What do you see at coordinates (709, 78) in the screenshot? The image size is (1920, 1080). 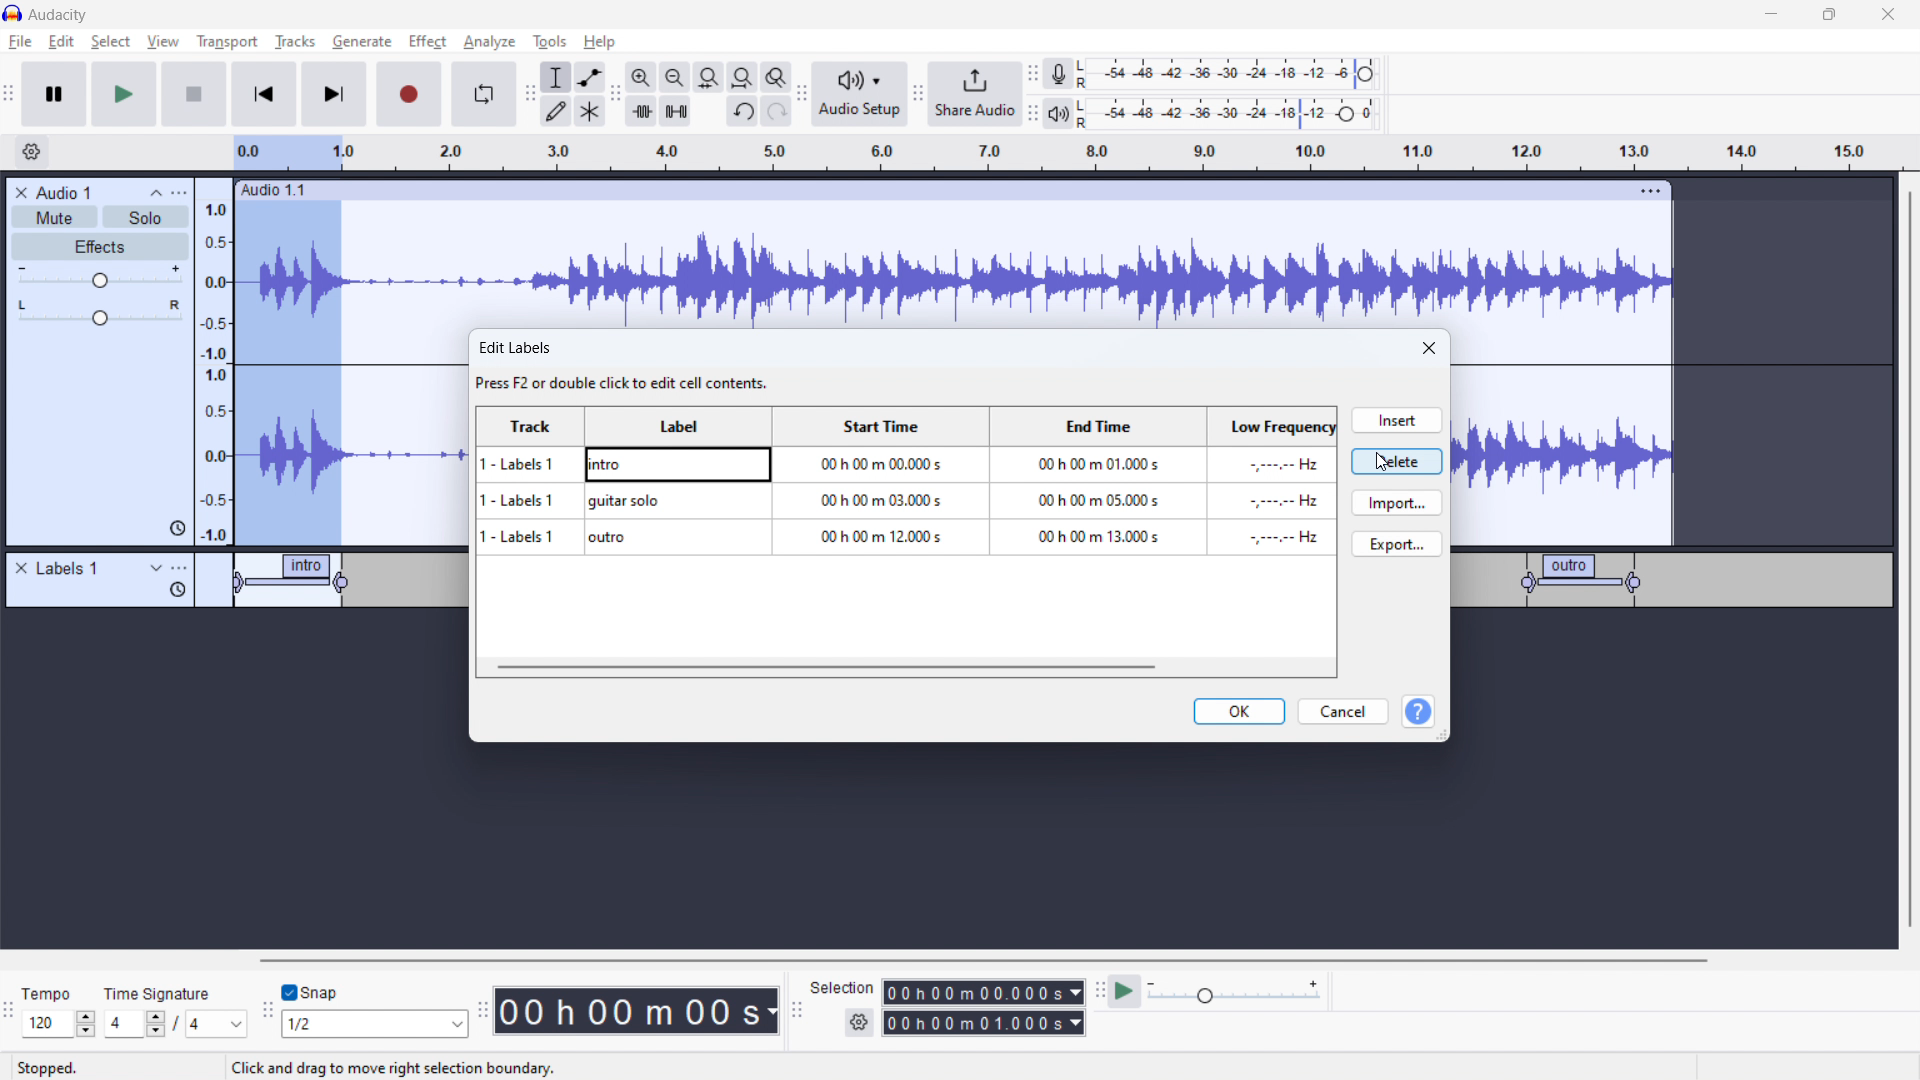 I see `fit selction to width` at bounding box center [709, 78].